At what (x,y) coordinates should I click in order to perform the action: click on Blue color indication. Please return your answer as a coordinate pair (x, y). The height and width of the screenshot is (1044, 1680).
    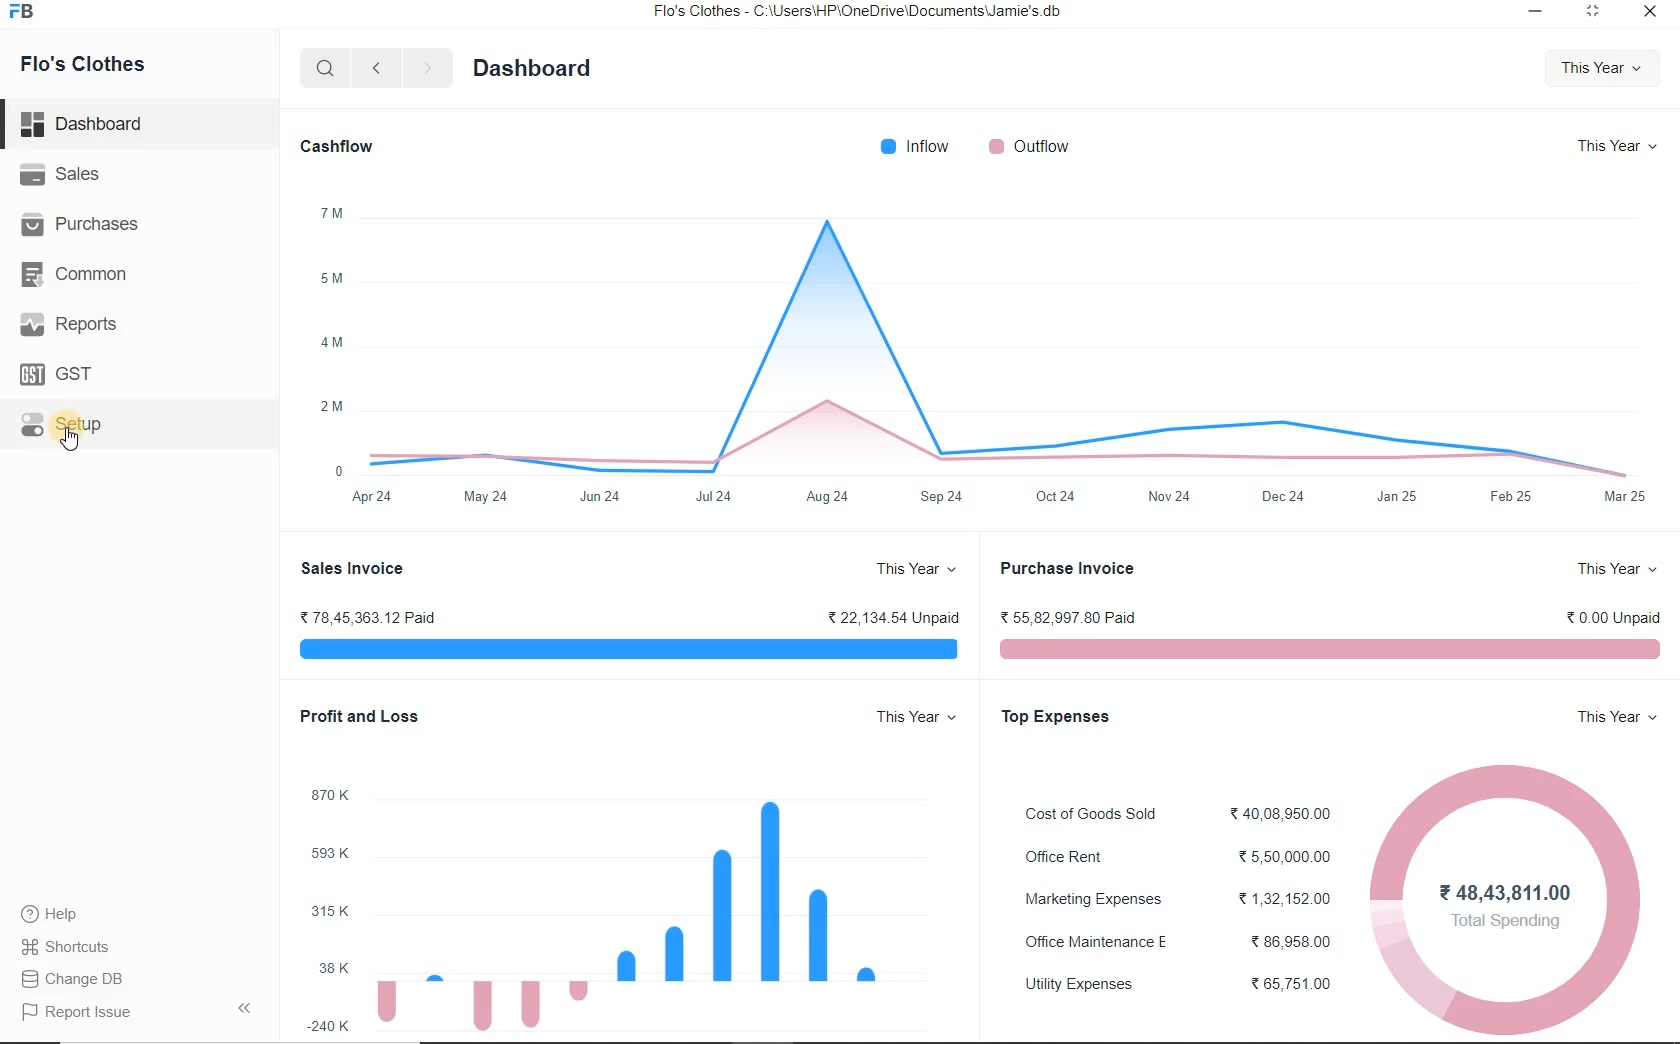
    Looking at the image, I should click on (629, 648).